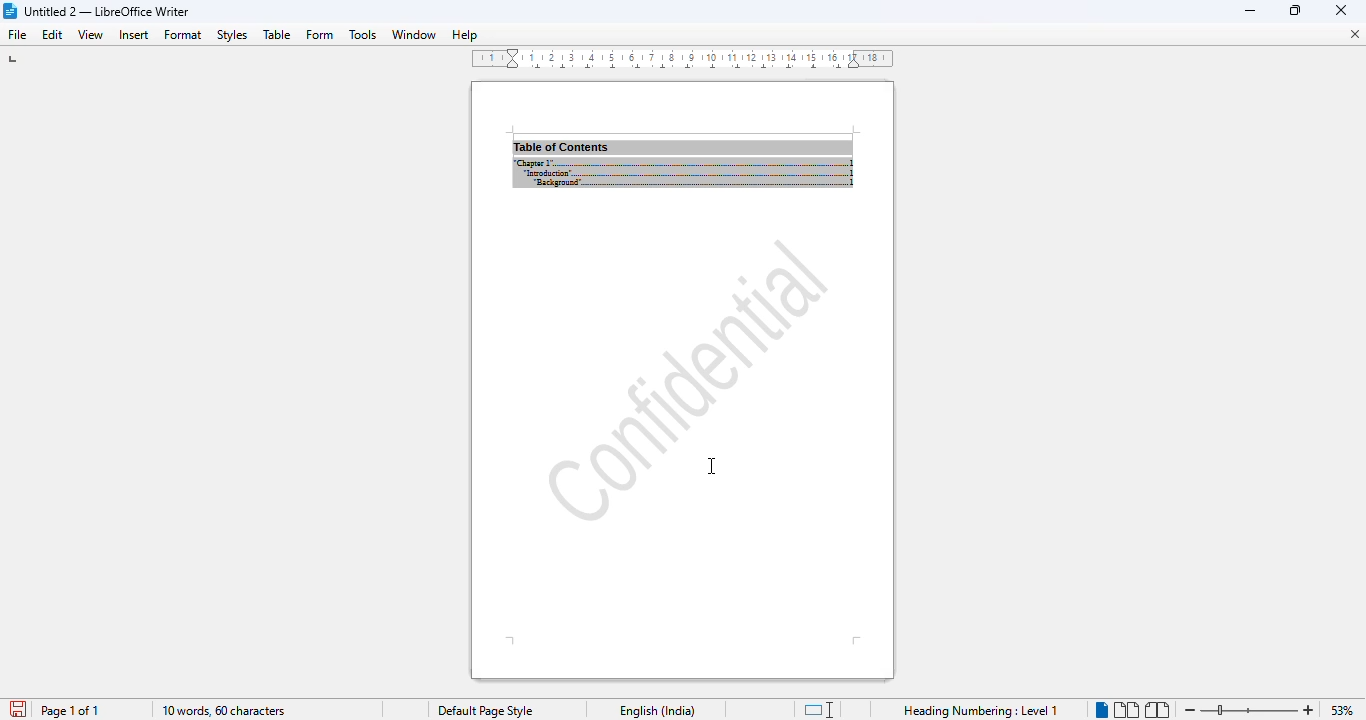 This screenshot has width=1366, height=720. Describe the element at coordinates (1352, 33) in the screenshot. I see `close` at that location.